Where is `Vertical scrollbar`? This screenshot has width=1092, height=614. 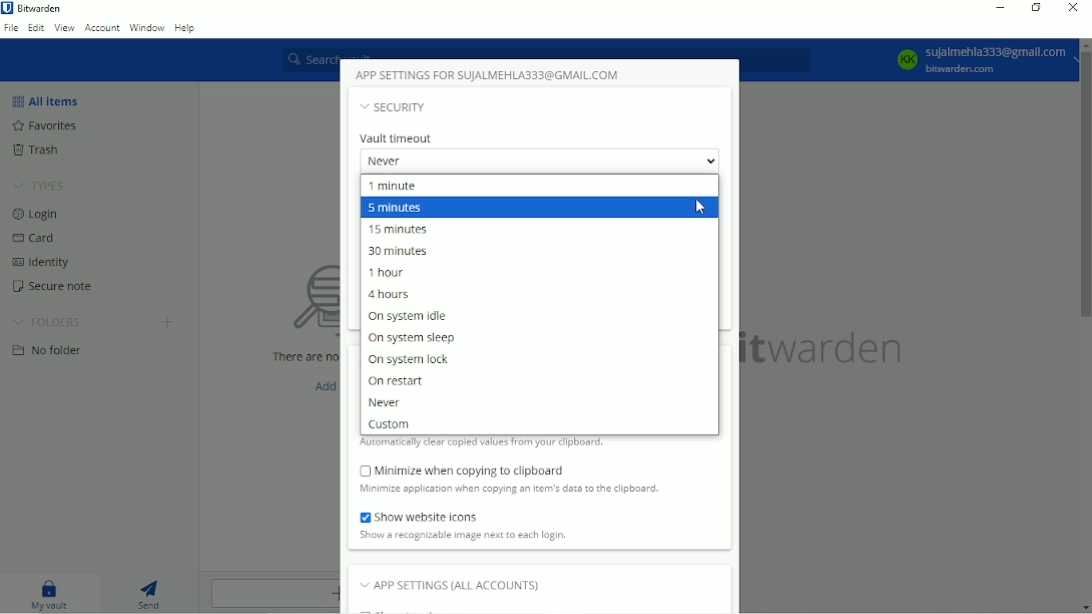 Vertical scrollbar is located at coordinates (1085, 185).